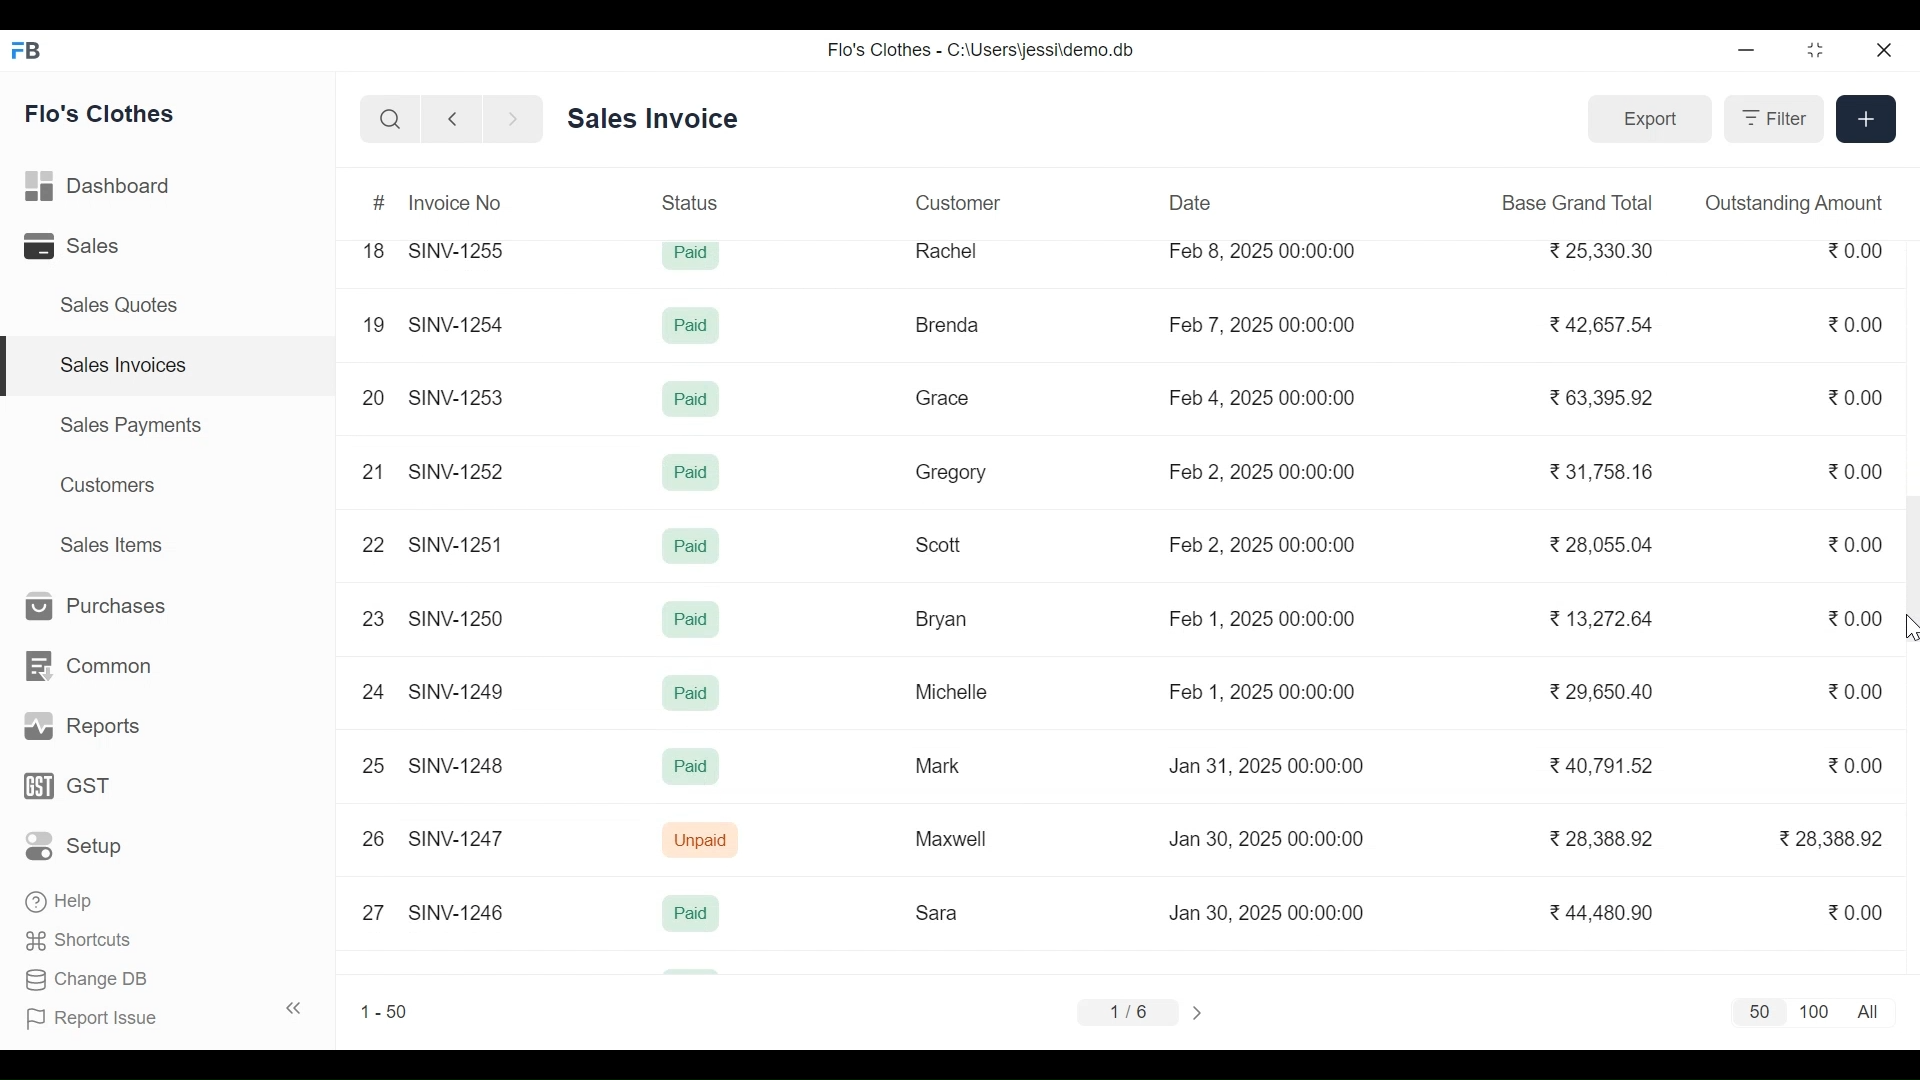 The height and width of the screenshot is (1080, 1920). What do you see at coordinates (1262, 324) in the screenshot?
I see `Feb 7, 2025 00:00:00` at bounding box center [1262, 324].